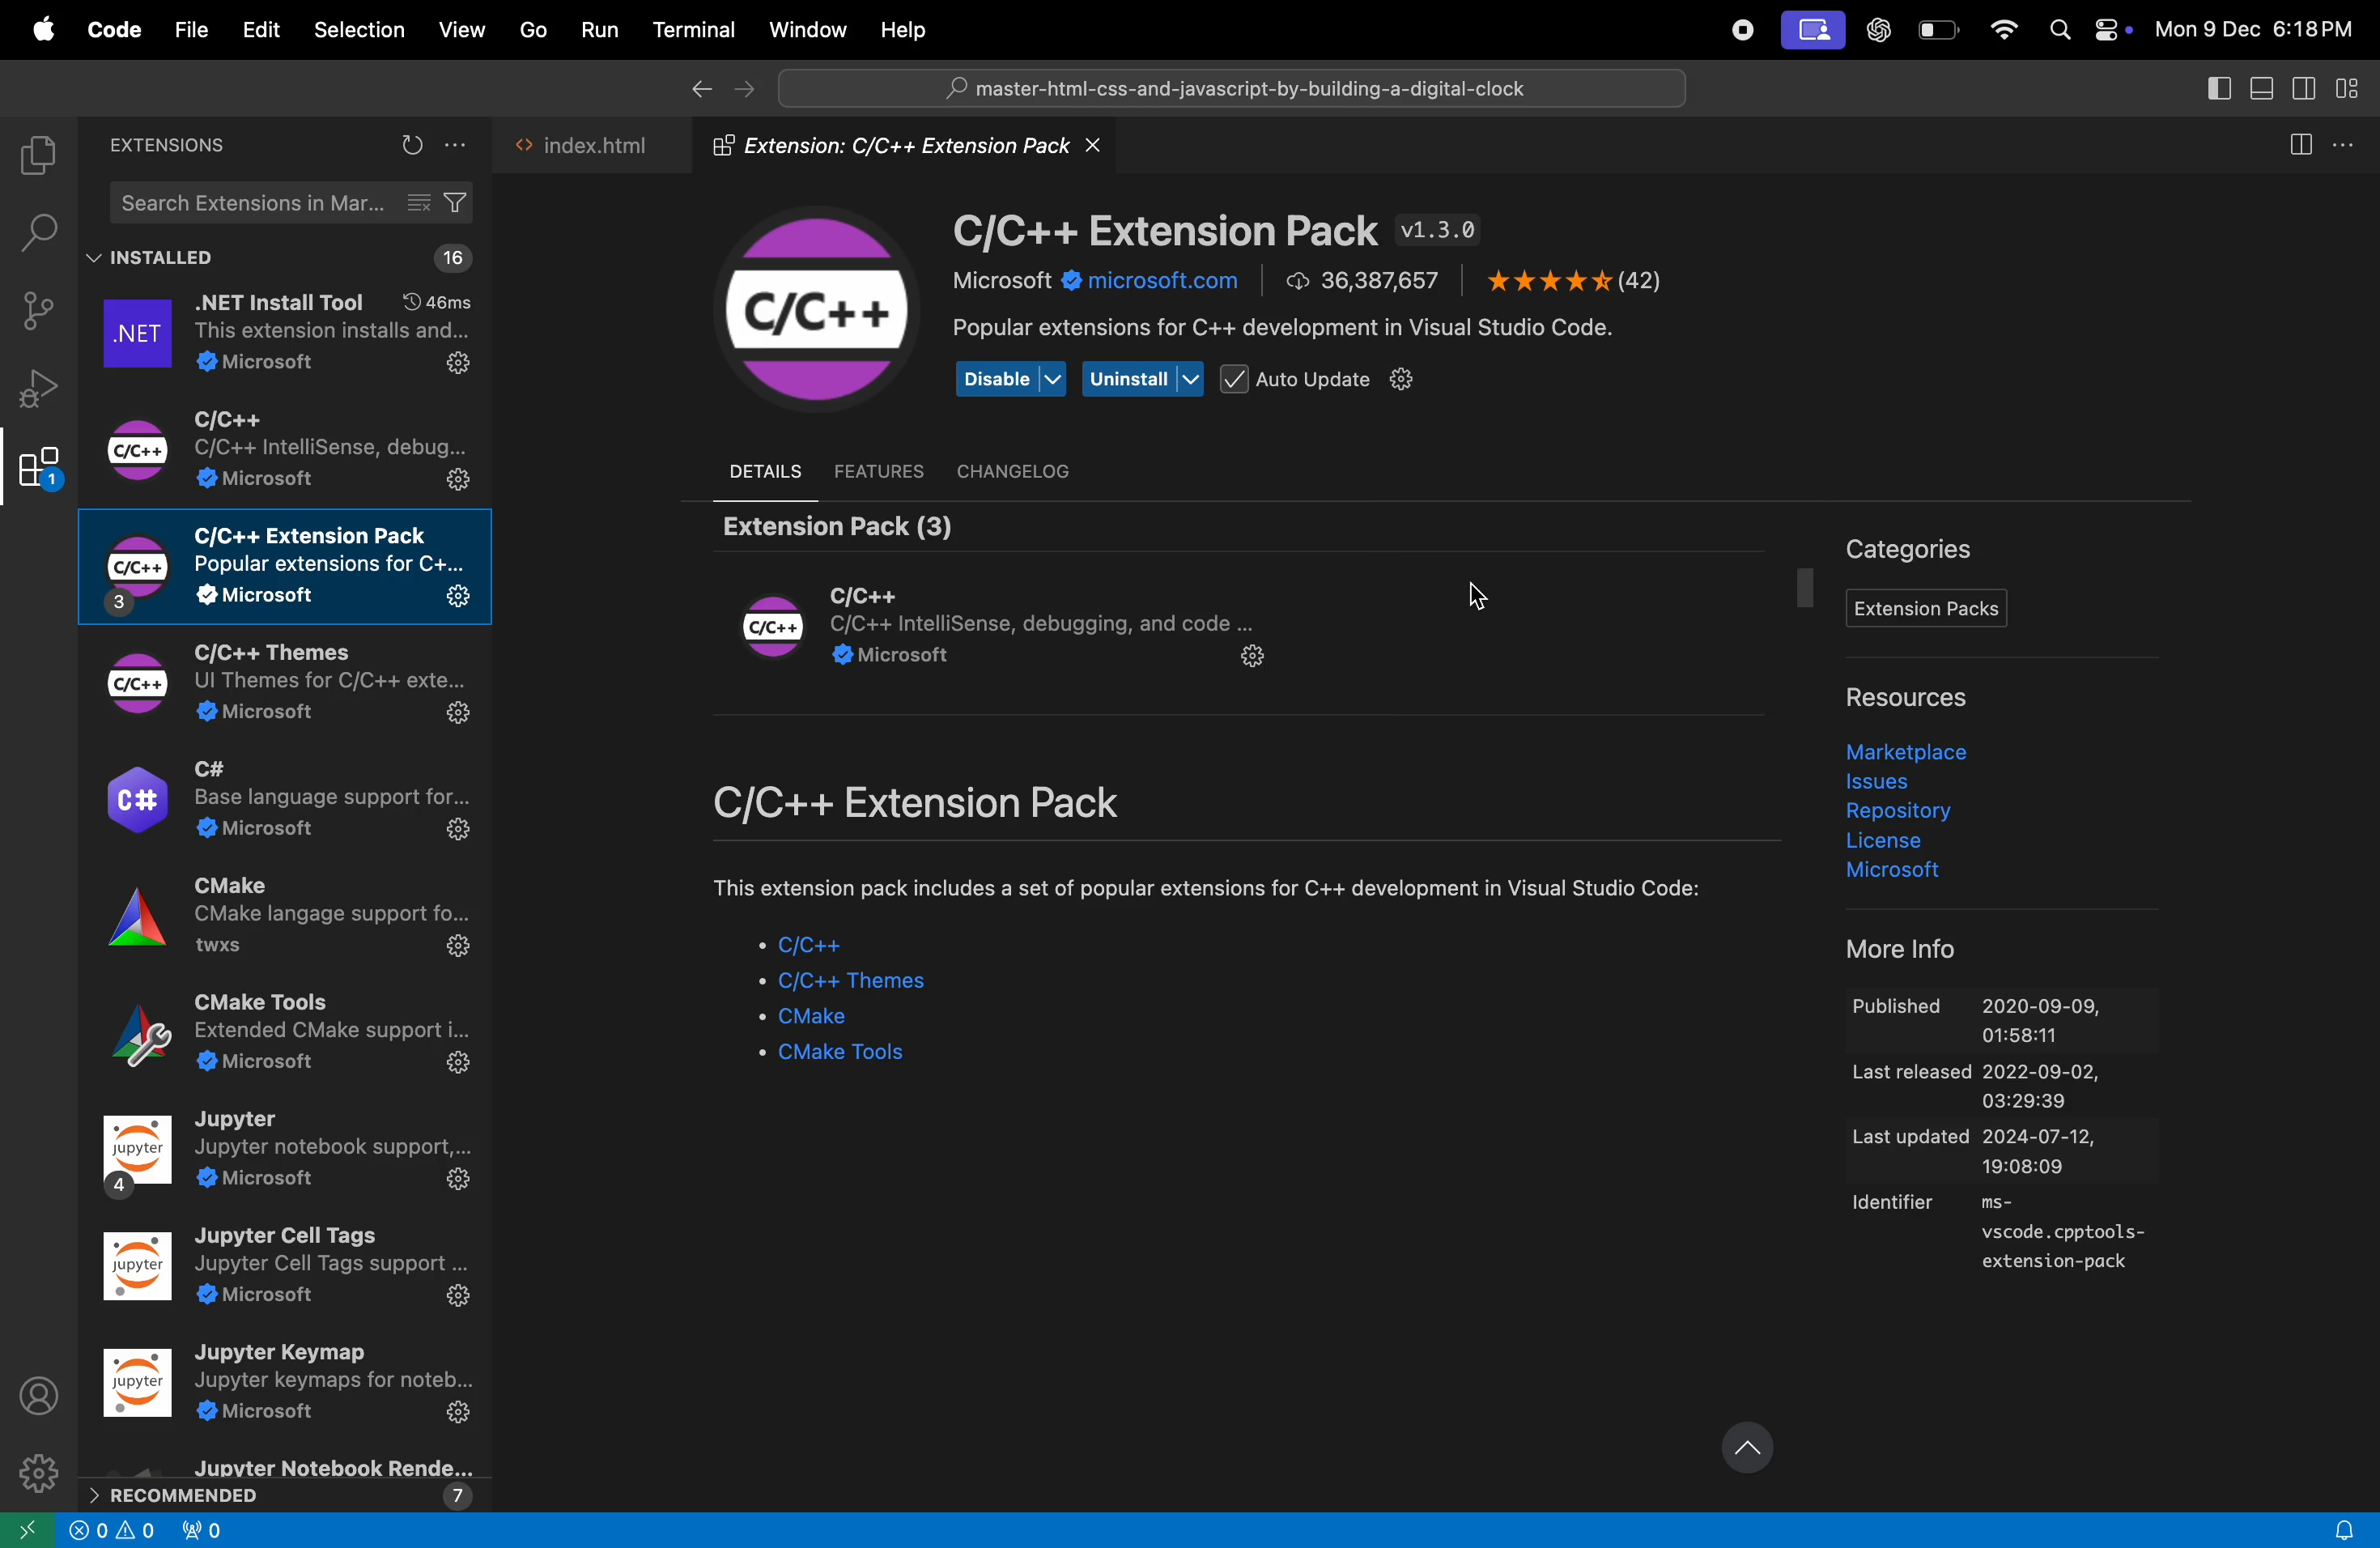 The image size is (2380, 1548). Describe the element at coordinates (828, 523) in the screenshot. I see `extension pack (3)` at that location.